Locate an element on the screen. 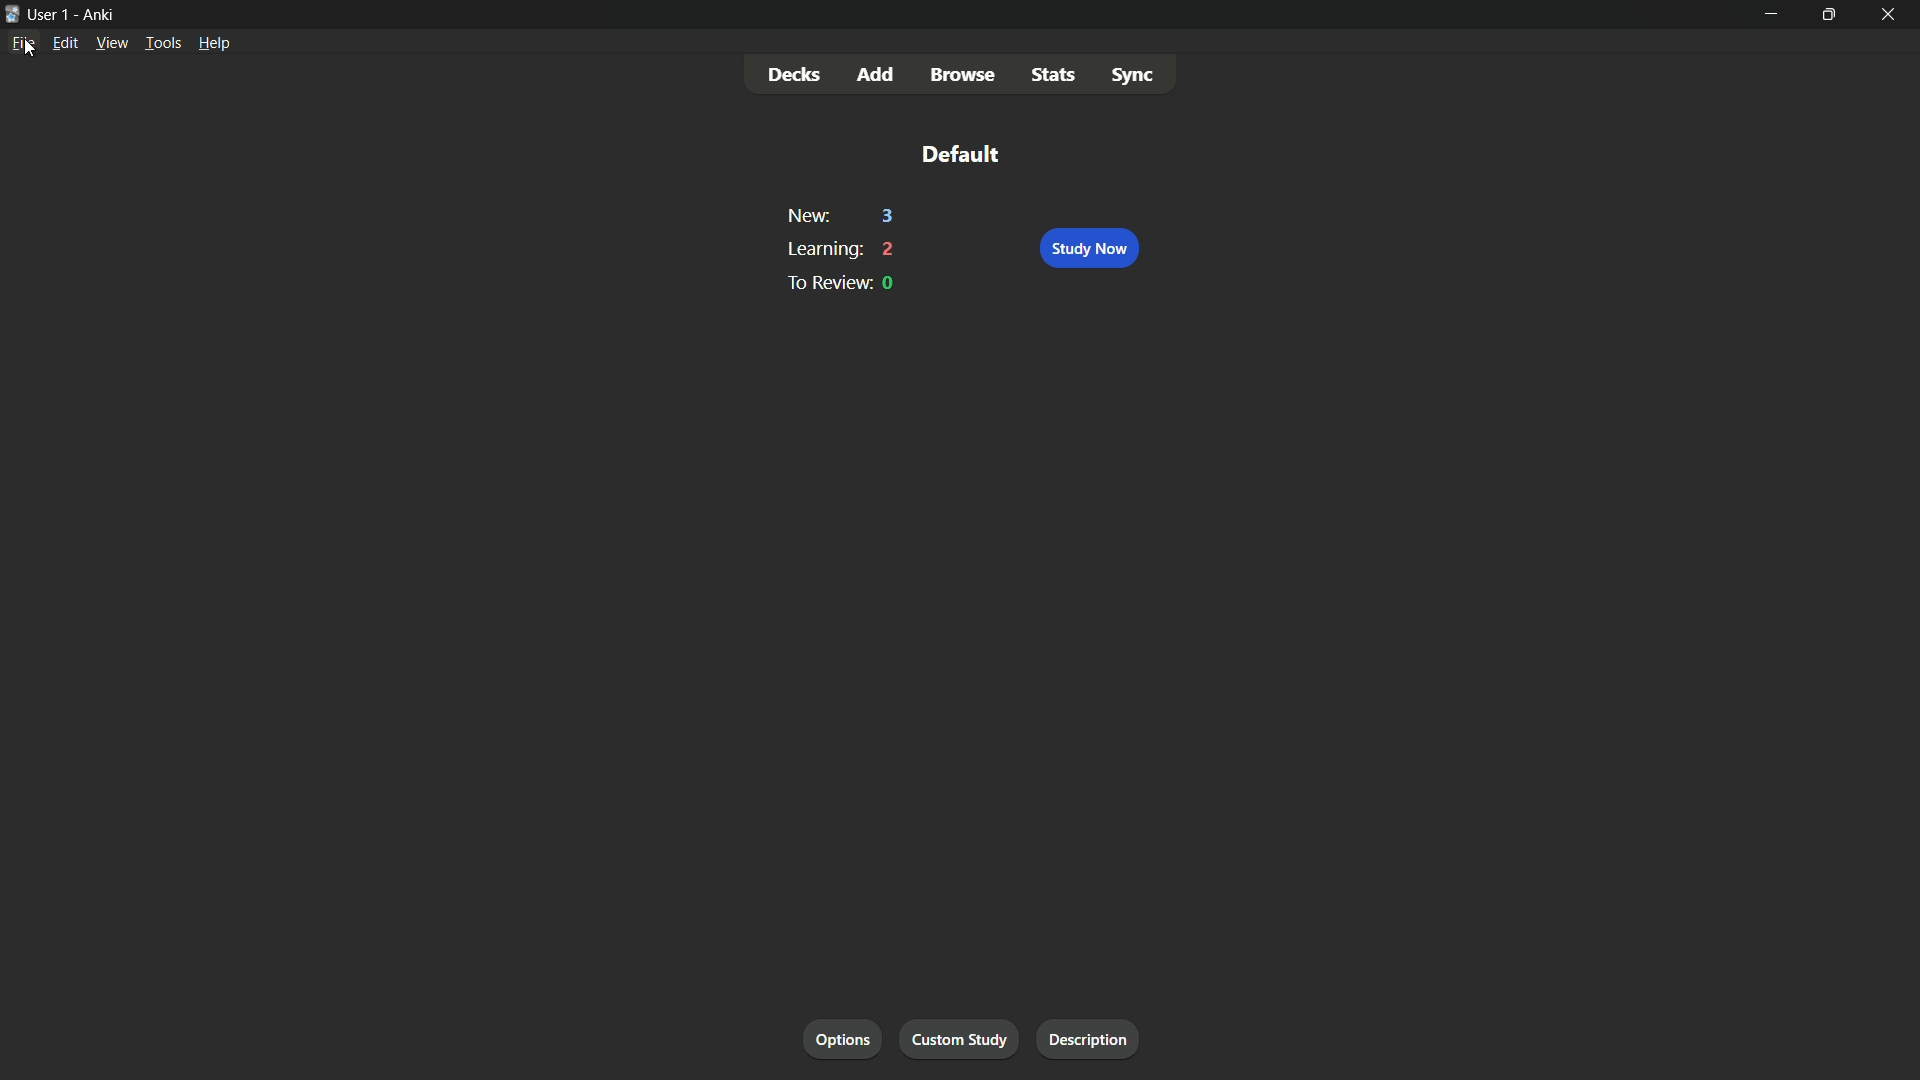 Image resolution: width=1920 pixels, height=1080 pixels. to review is located at coordinates (824, 282).